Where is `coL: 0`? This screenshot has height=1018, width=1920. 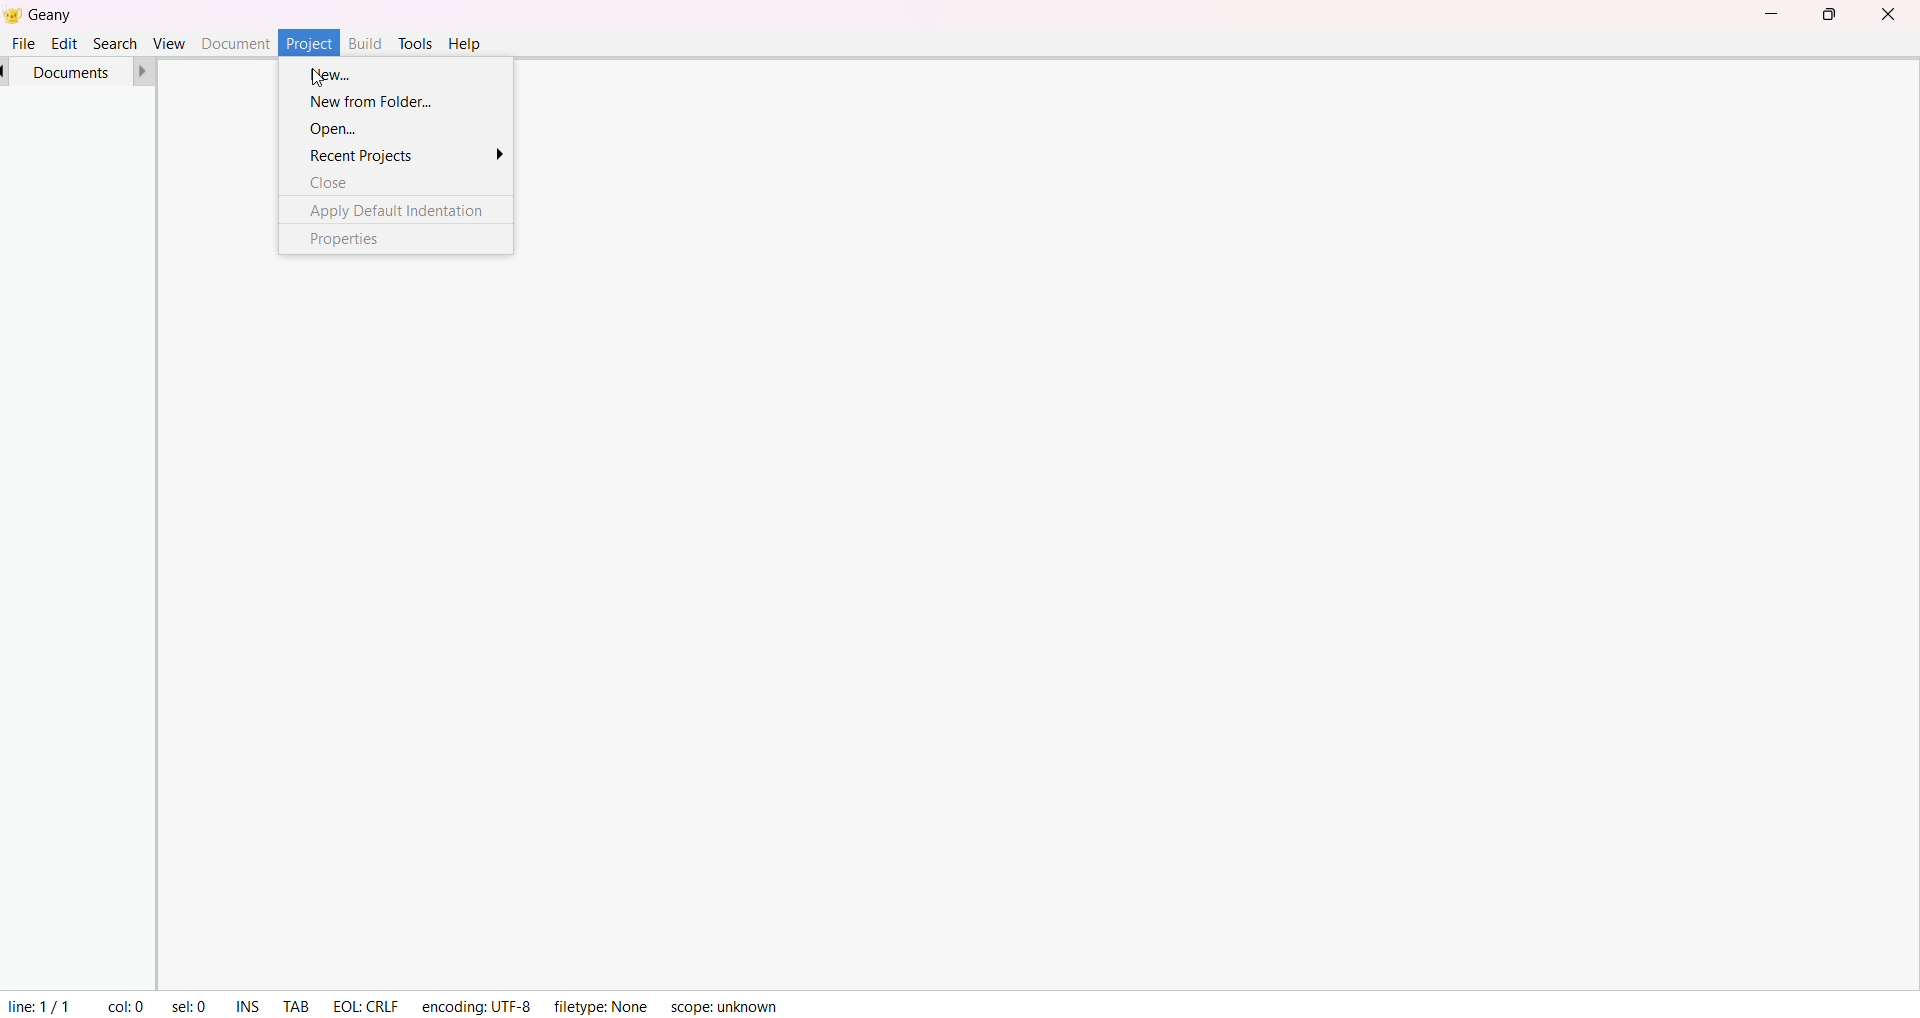 coL: 0 is located at coordinates (126, 1006).